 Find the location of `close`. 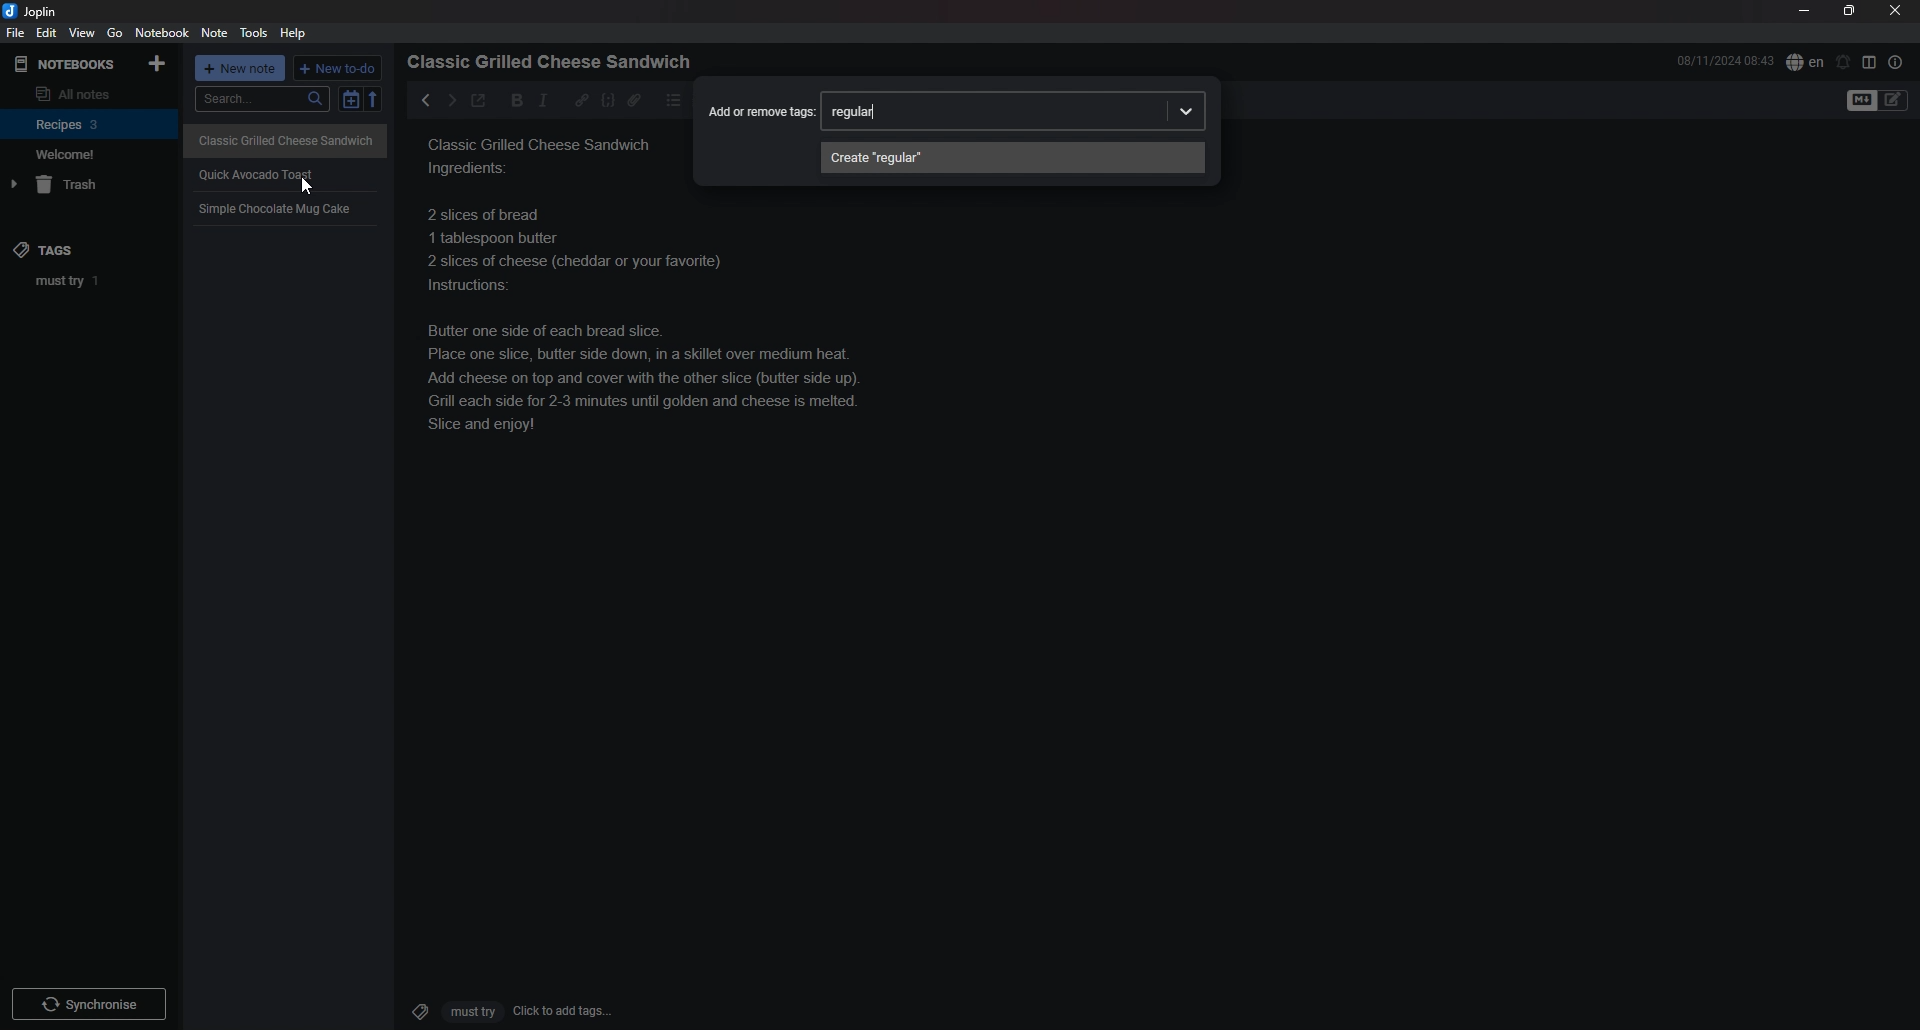

close is located at coordinates (1897, 10).